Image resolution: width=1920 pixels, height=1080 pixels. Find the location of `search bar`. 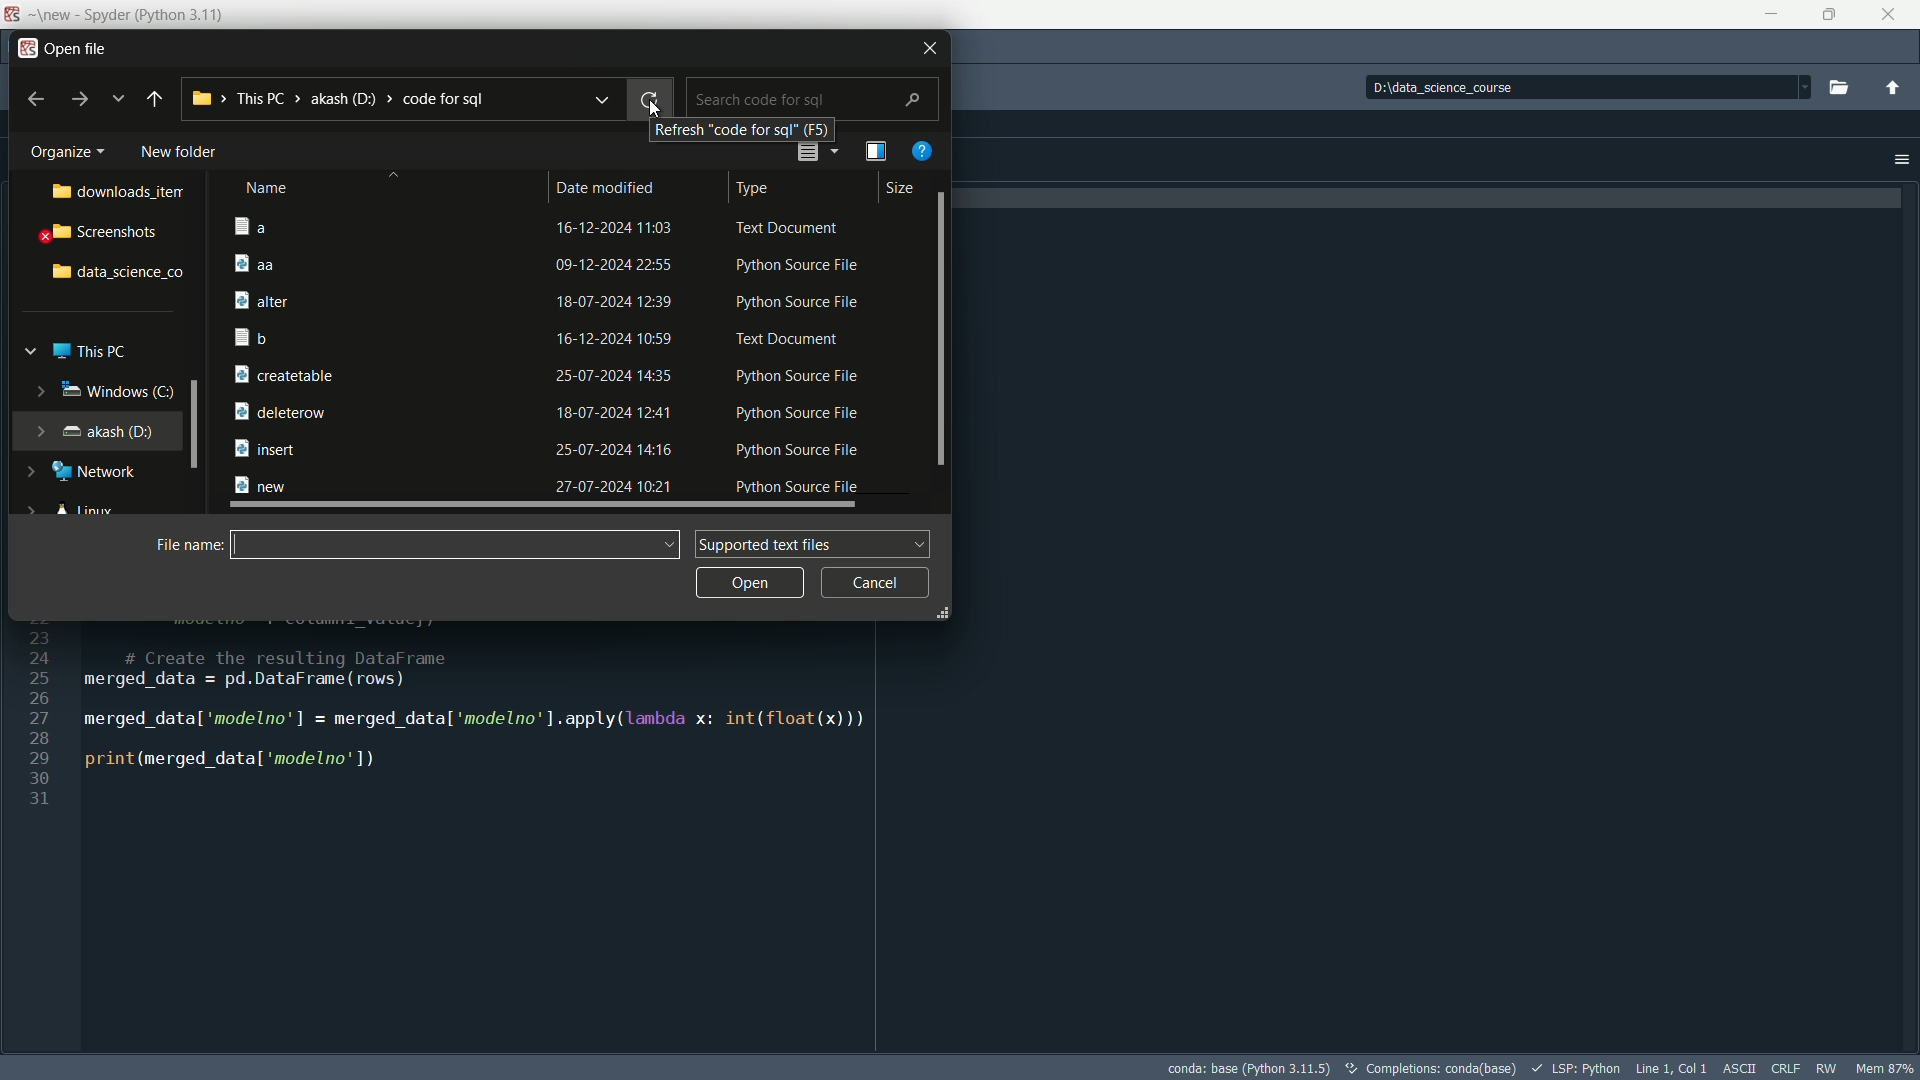

search bar is located at coordinates (812, 97).